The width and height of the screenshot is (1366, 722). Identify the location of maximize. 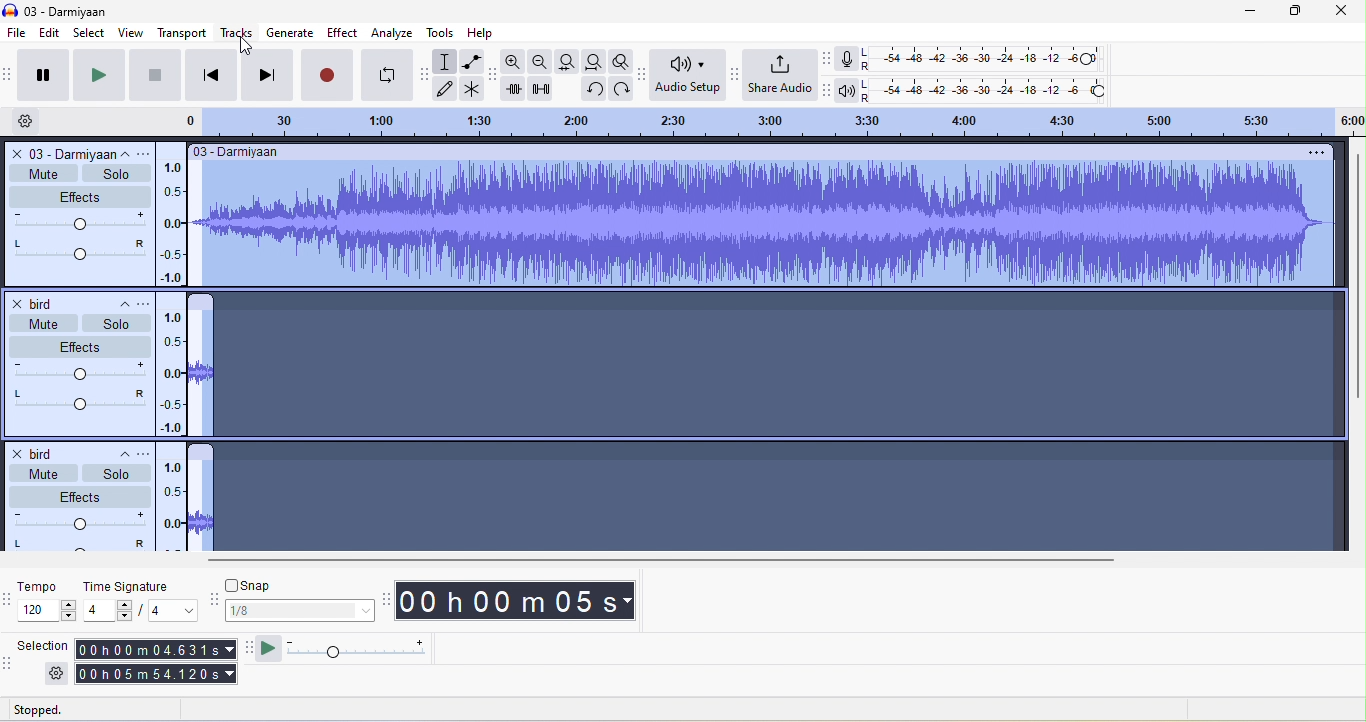
(1285, 11).